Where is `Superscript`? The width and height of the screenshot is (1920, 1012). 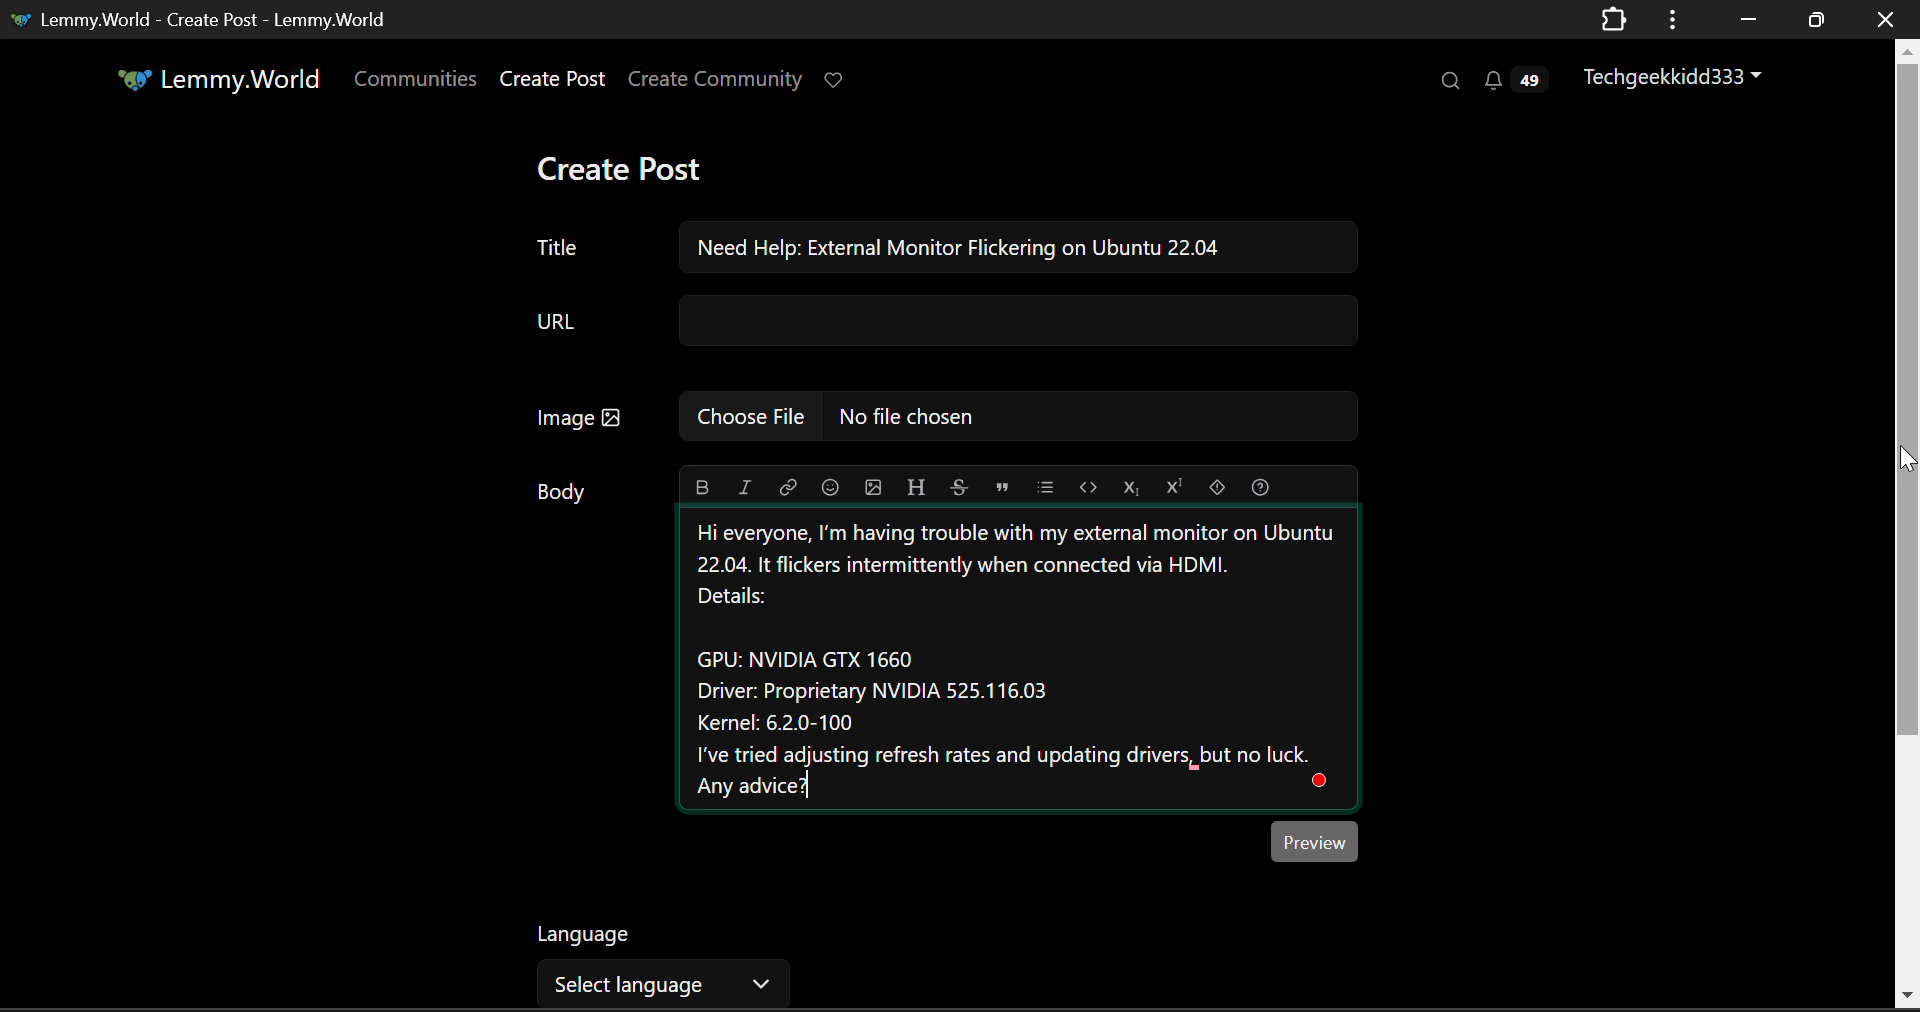
Superscript is located at coordinates (1175, 489).